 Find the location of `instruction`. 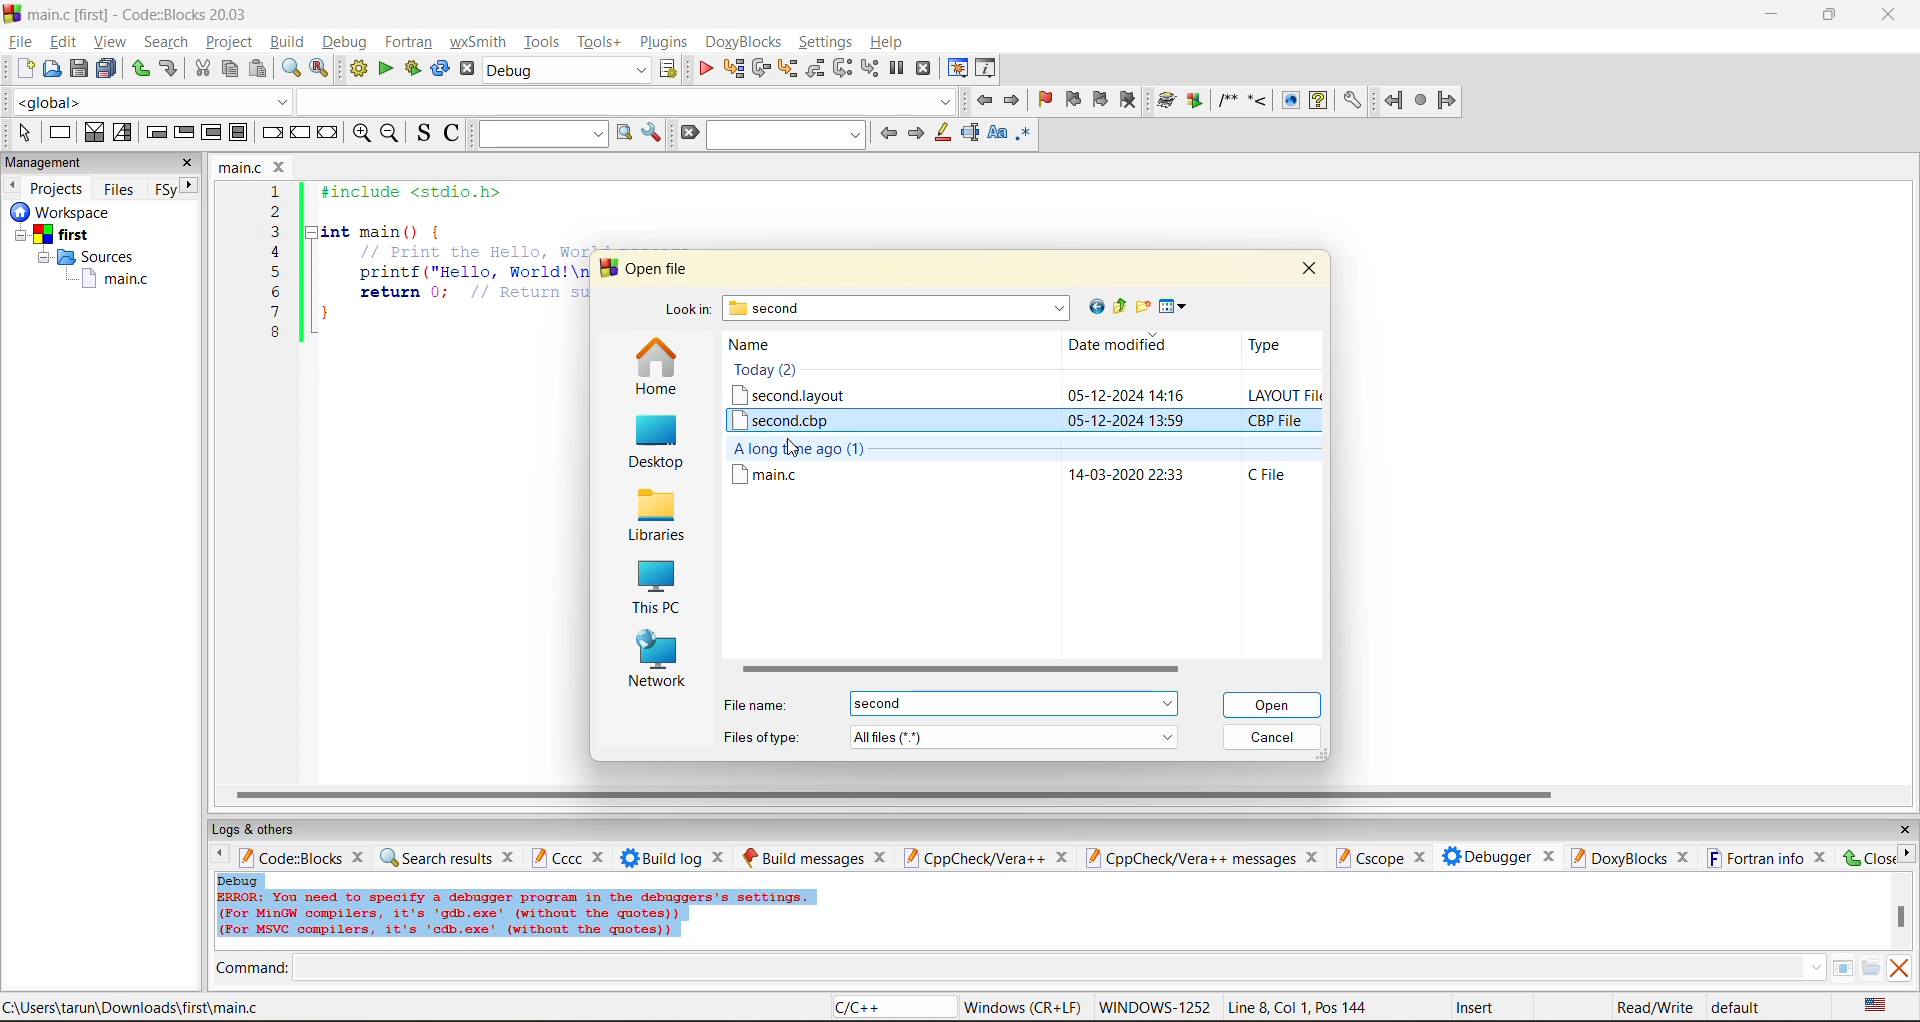

instruction is located at coordinates (58, 133).